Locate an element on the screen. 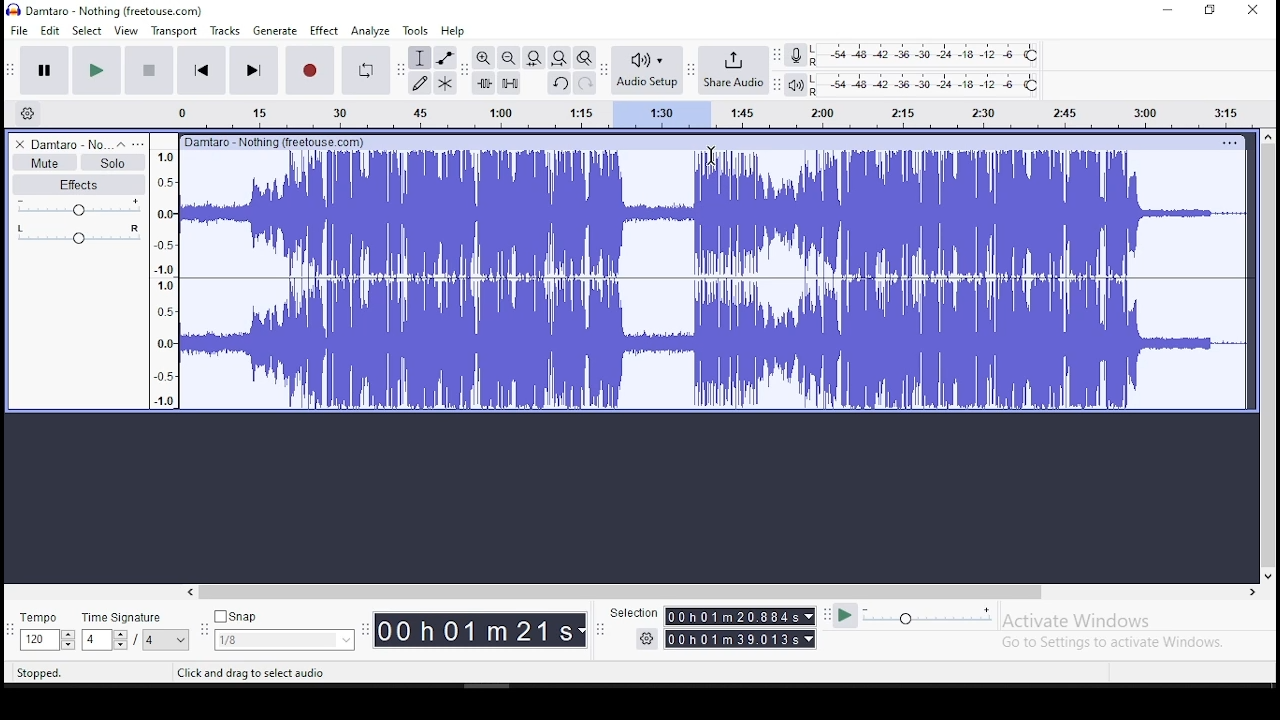 The height and width of the screenshot is (720, 1280). help is located at coordinates (453, 32).